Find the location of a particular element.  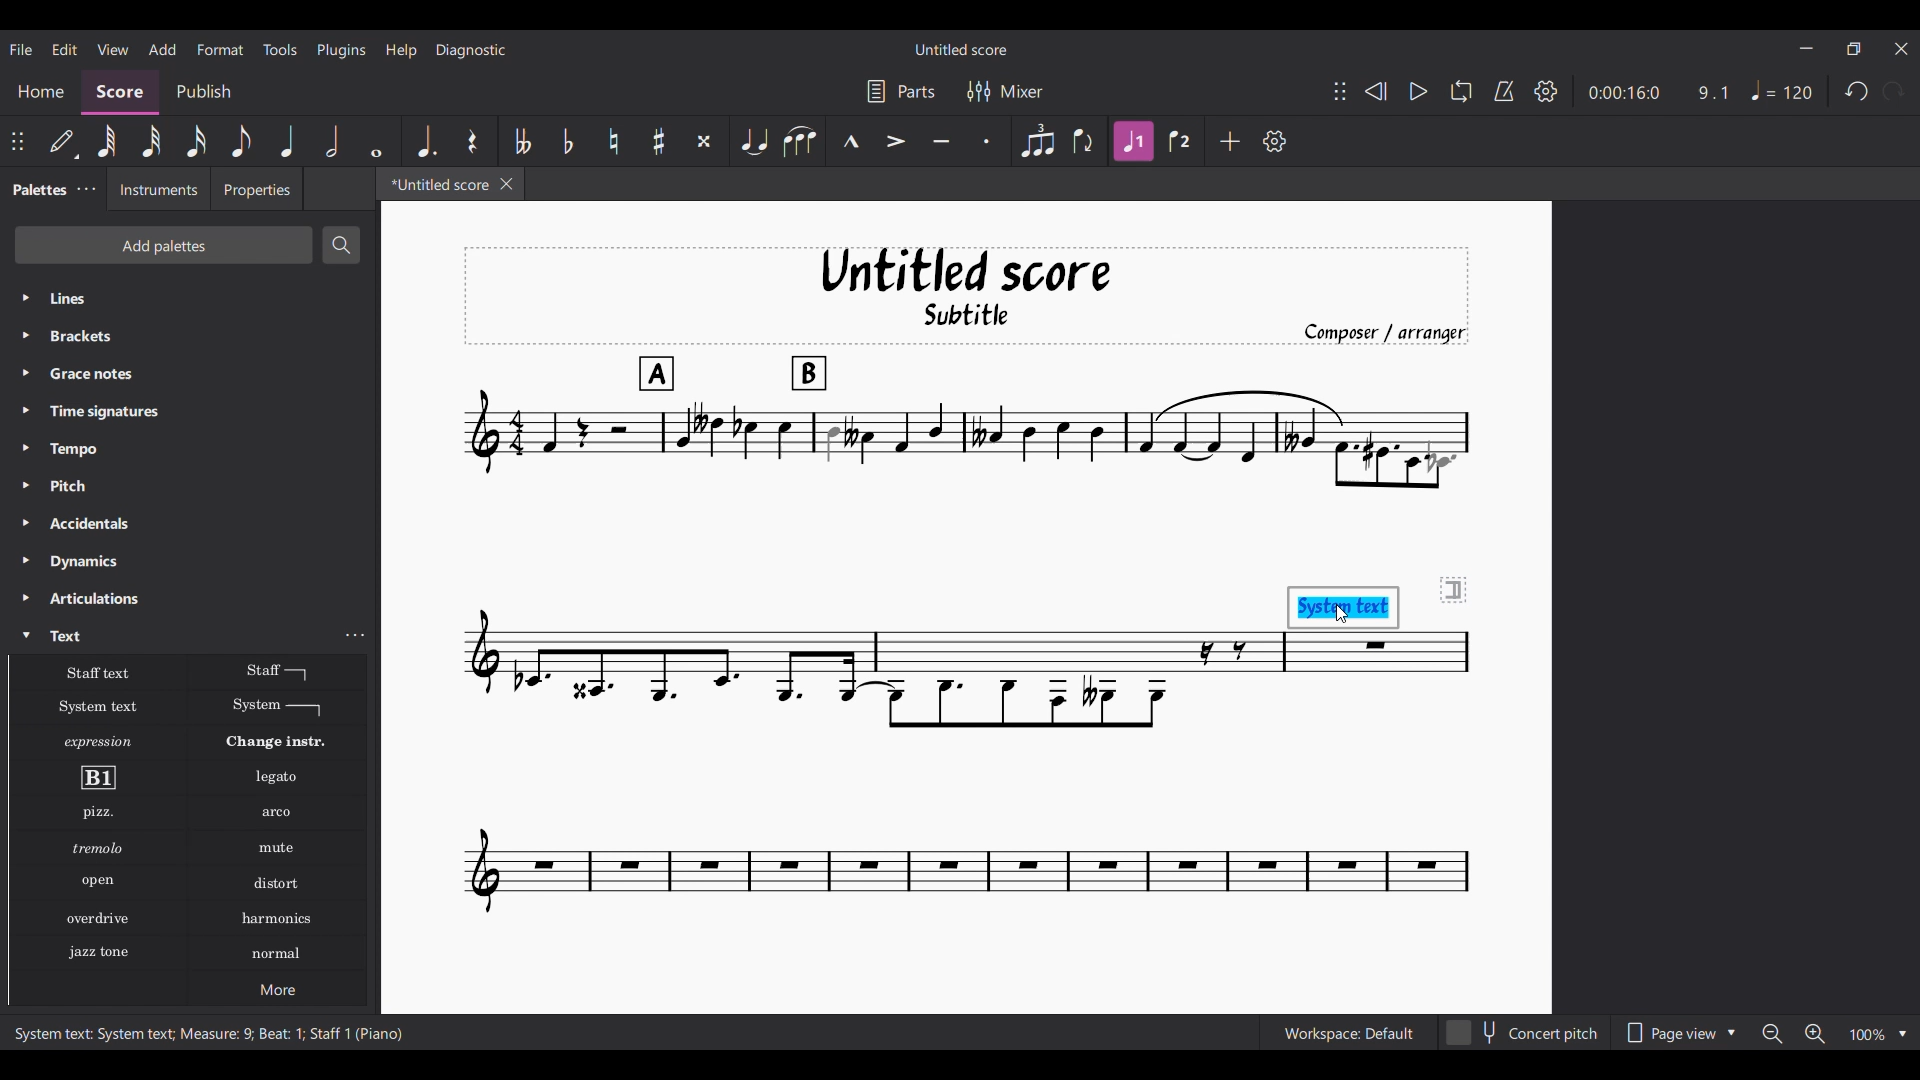

Help menu is located at coordinates (401, 50).